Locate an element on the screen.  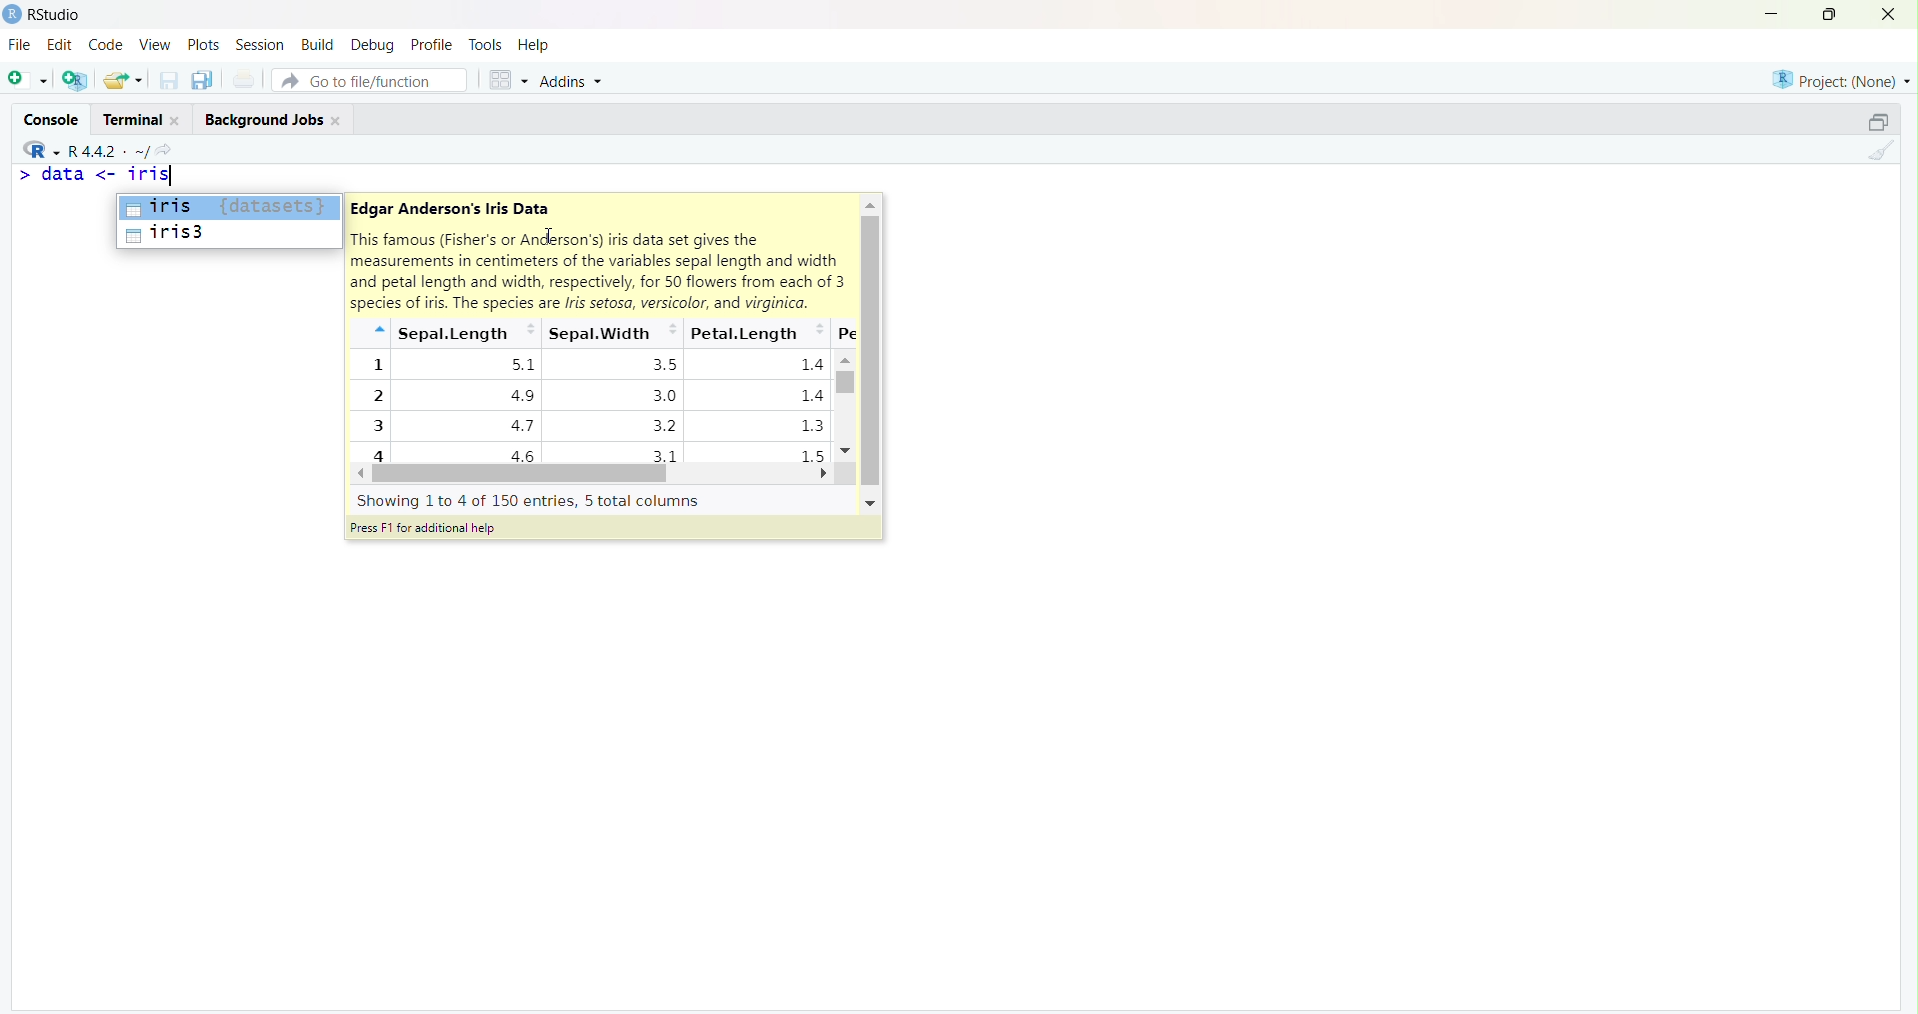
Debug is located at coordinates (374, 43).